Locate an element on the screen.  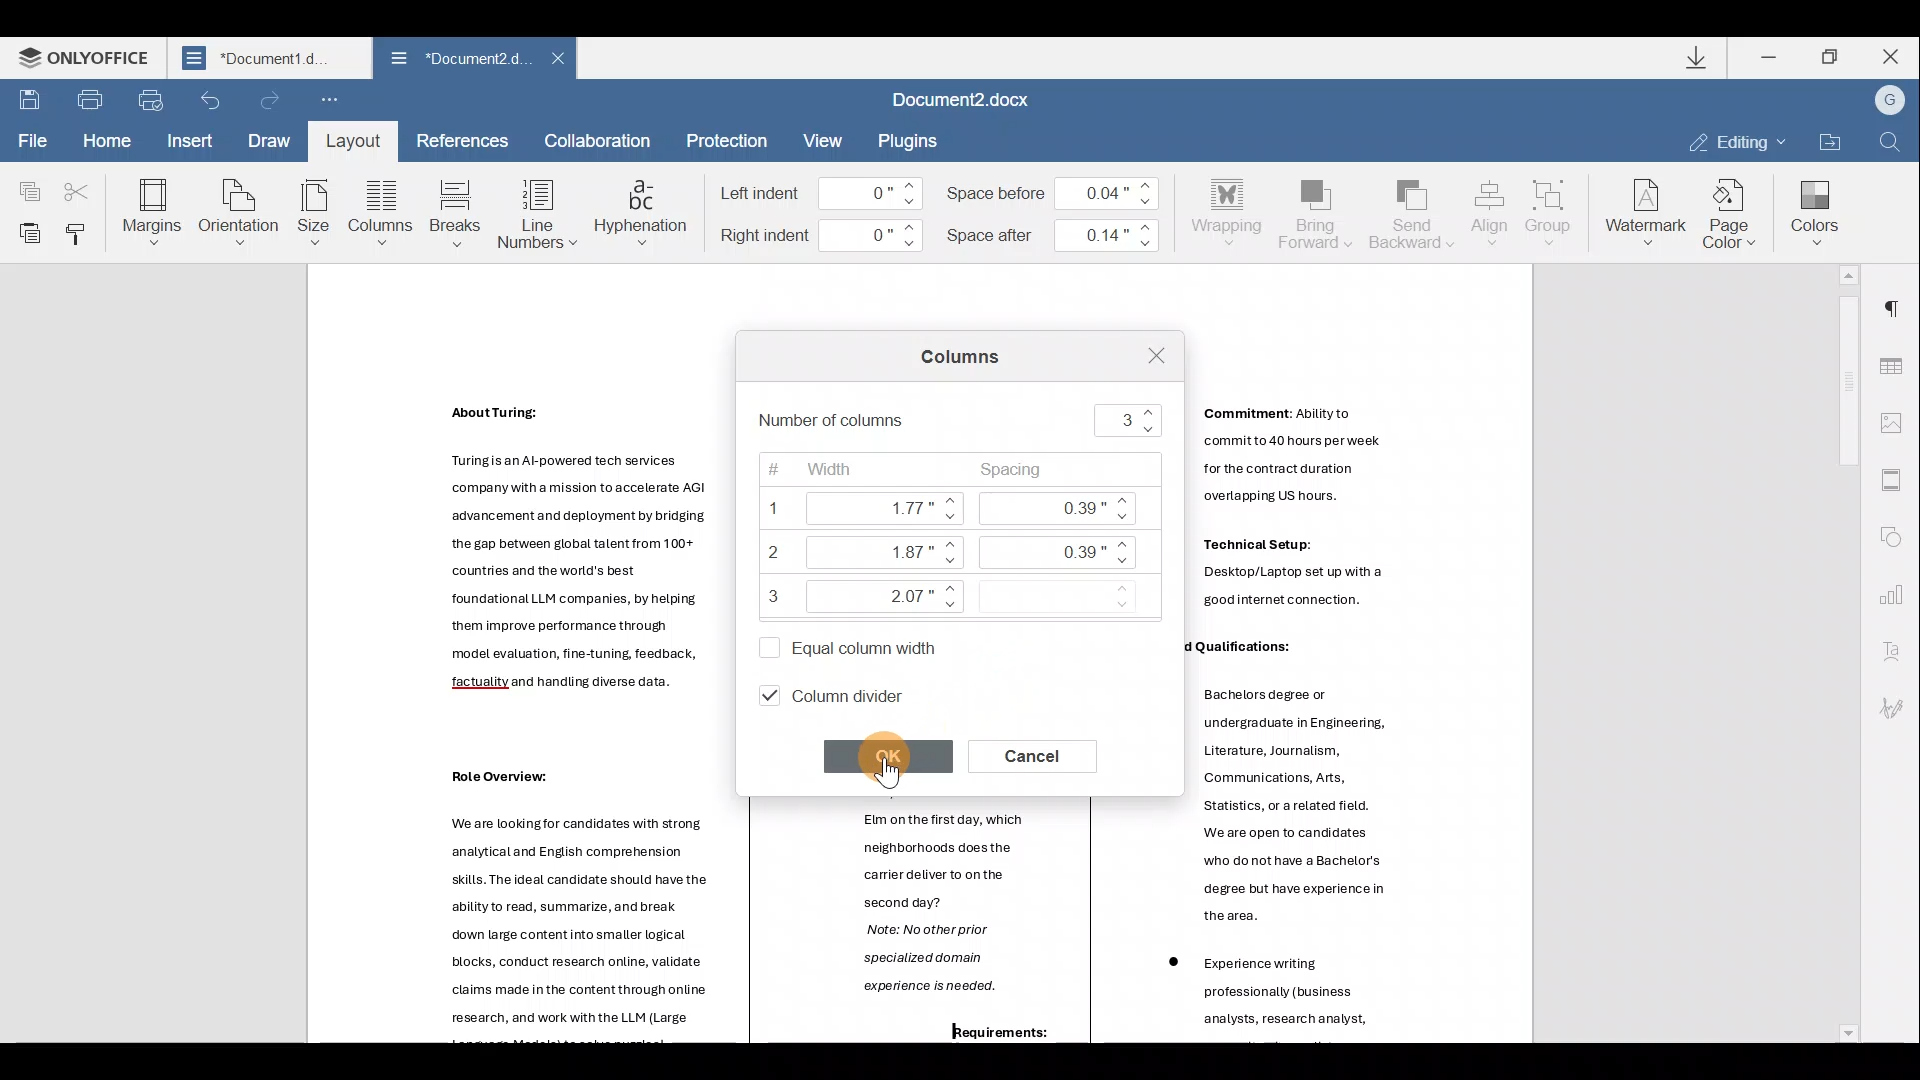
Align is located at coordinates (1490, 211).